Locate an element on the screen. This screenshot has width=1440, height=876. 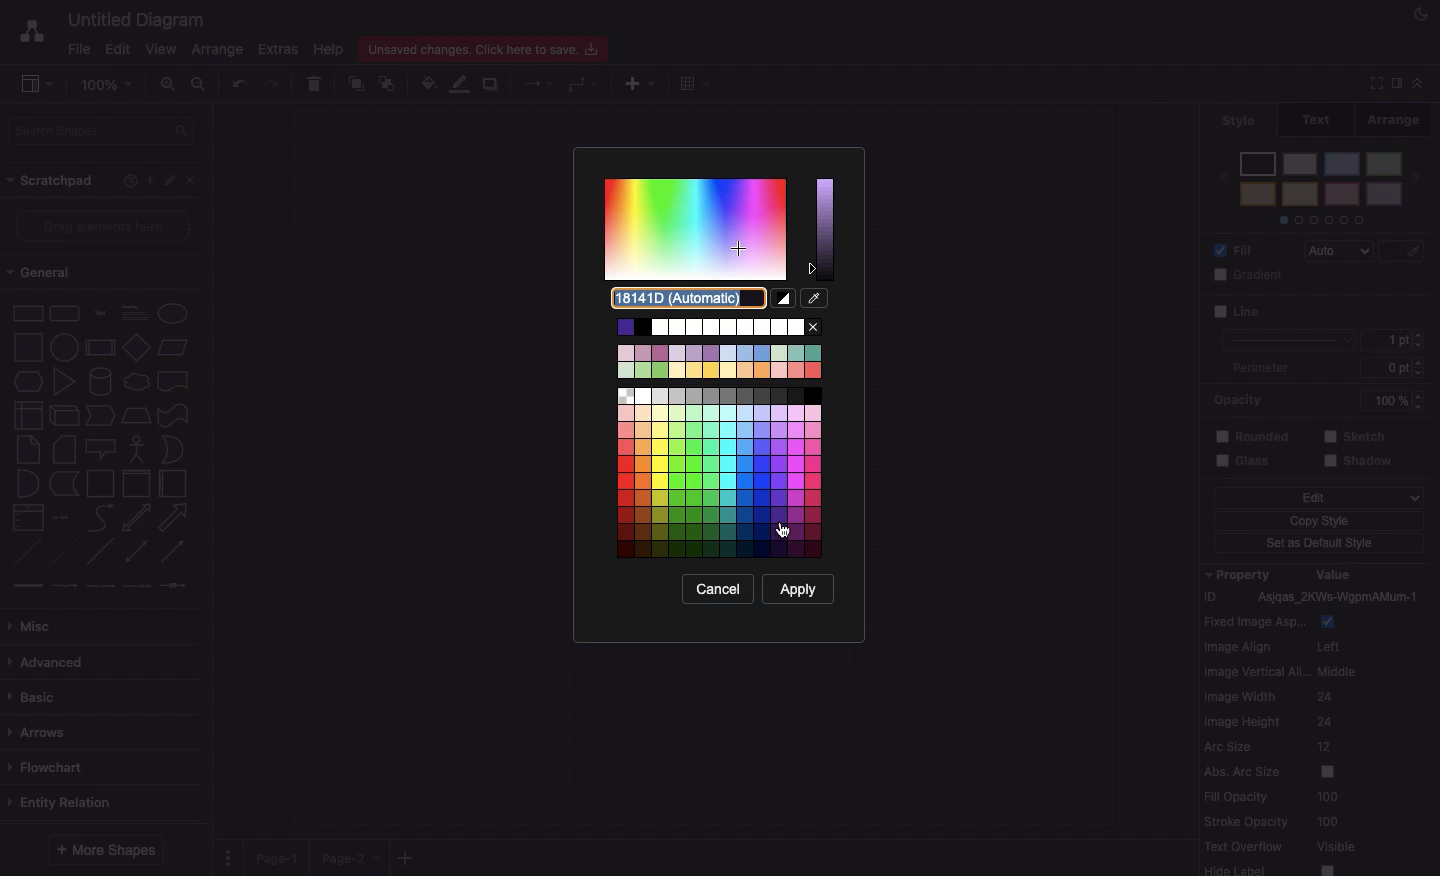
parallelogram is located at coordinates (175, 348).